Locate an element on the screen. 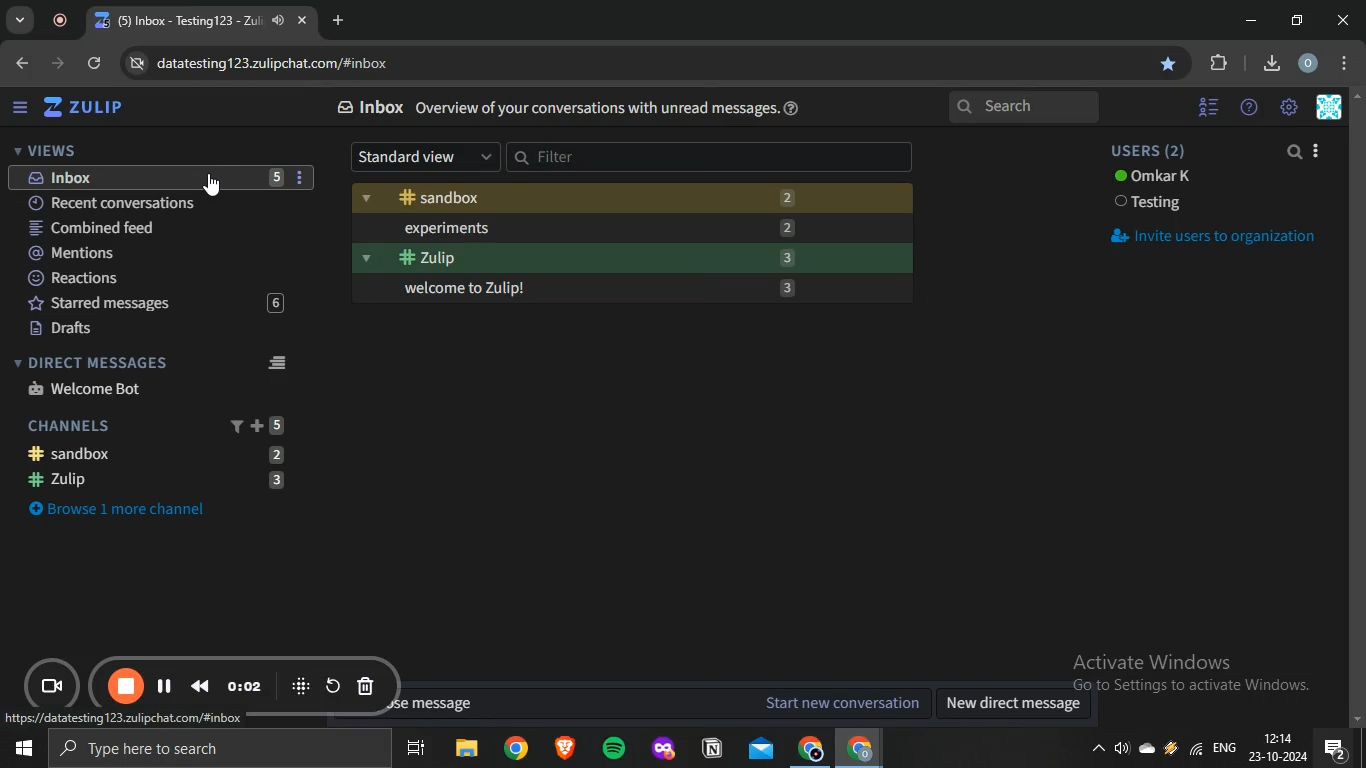 This screenshot has height=768, width=1366. welcome bot is located at coordinates (87, 388).